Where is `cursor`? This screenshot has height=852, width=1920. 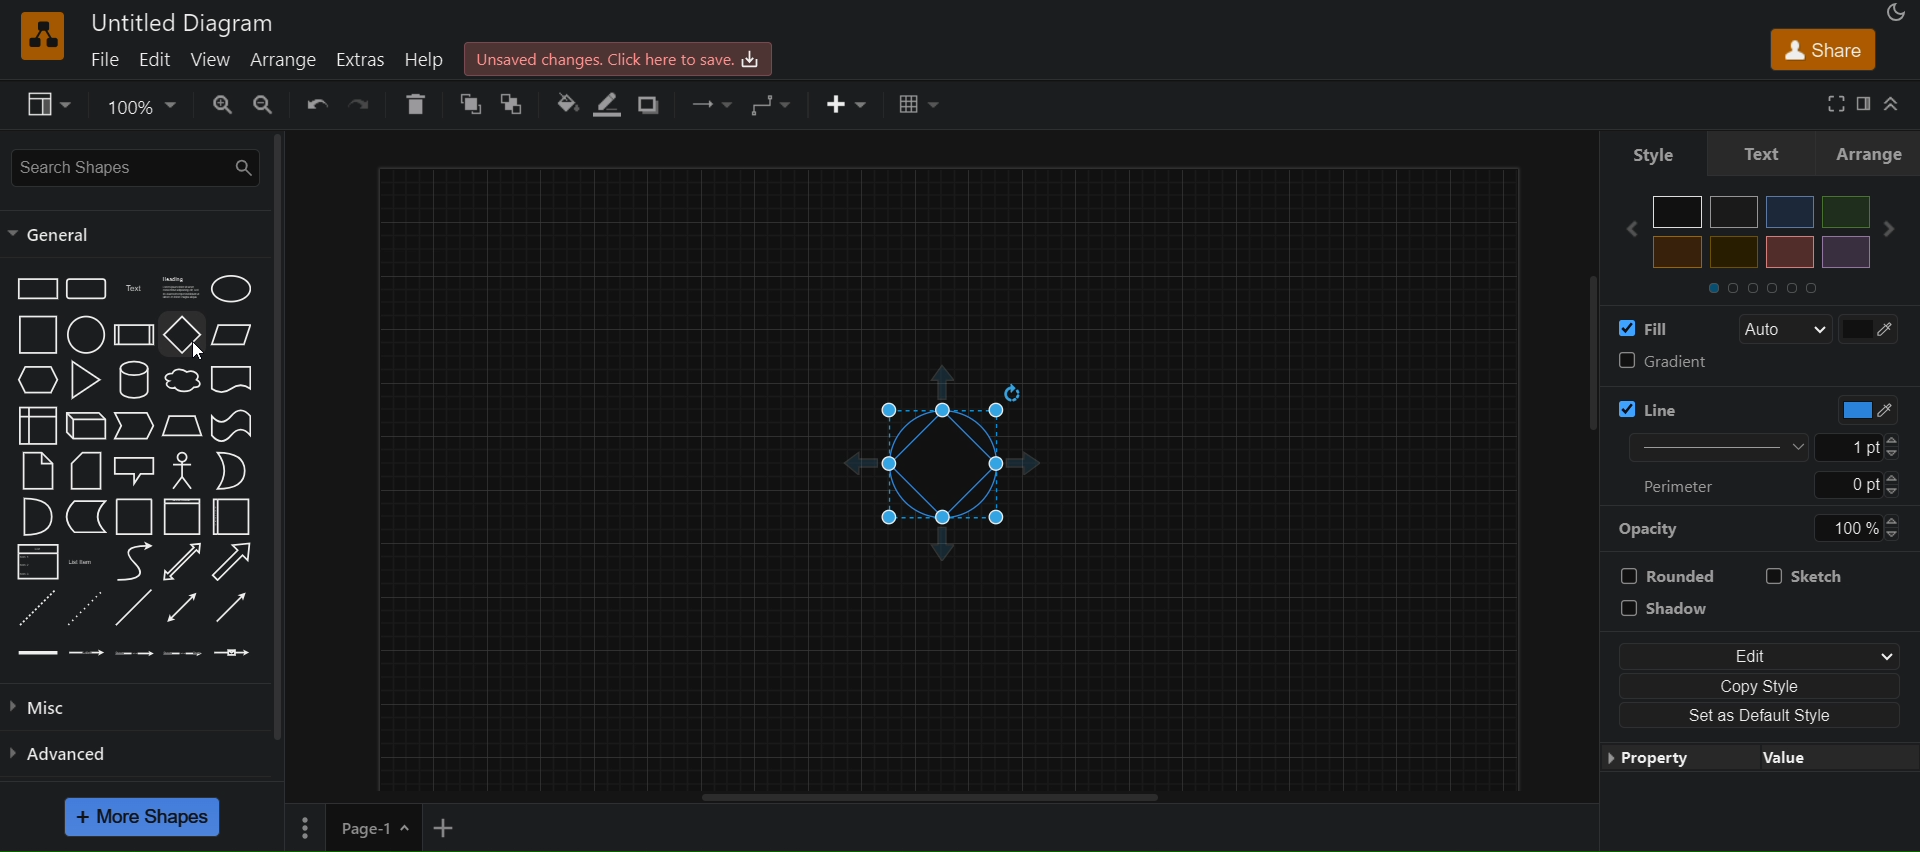
cursor is located at coordinates (198, 352).